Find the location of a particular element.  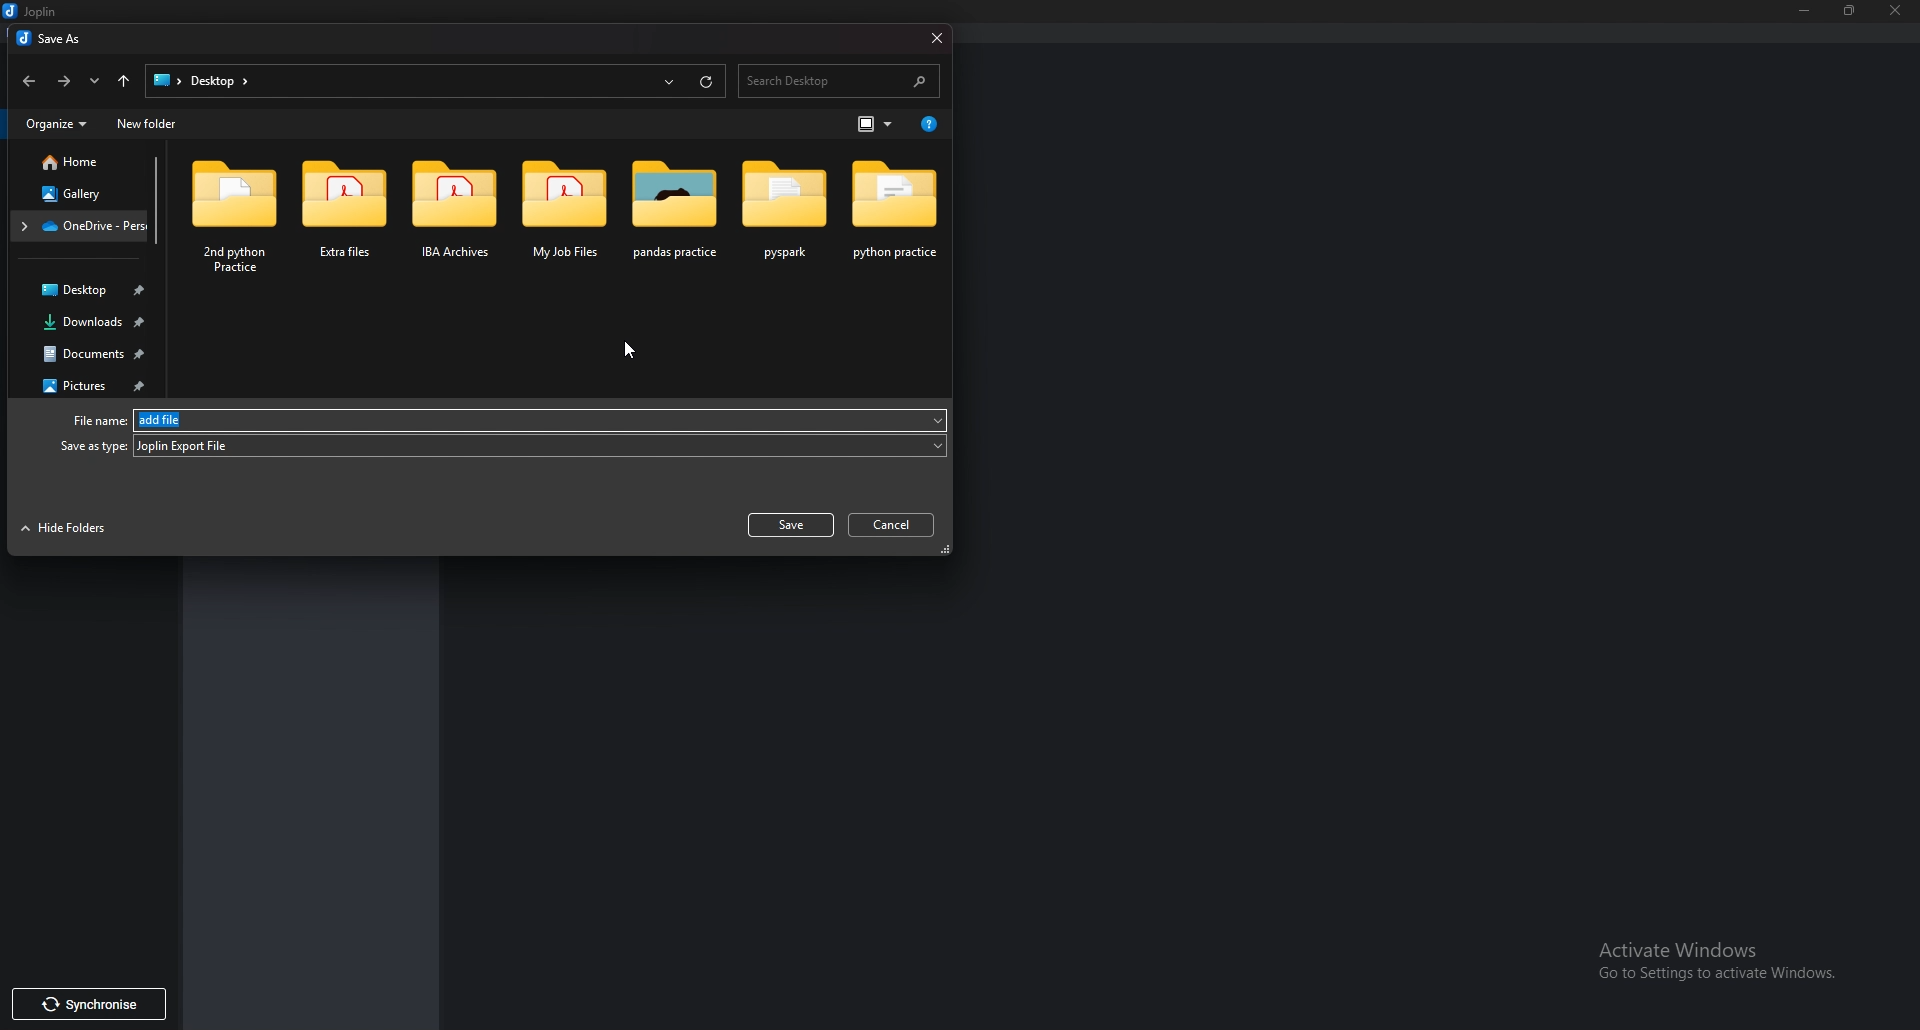

Folder is located at coordinates (80, 226).